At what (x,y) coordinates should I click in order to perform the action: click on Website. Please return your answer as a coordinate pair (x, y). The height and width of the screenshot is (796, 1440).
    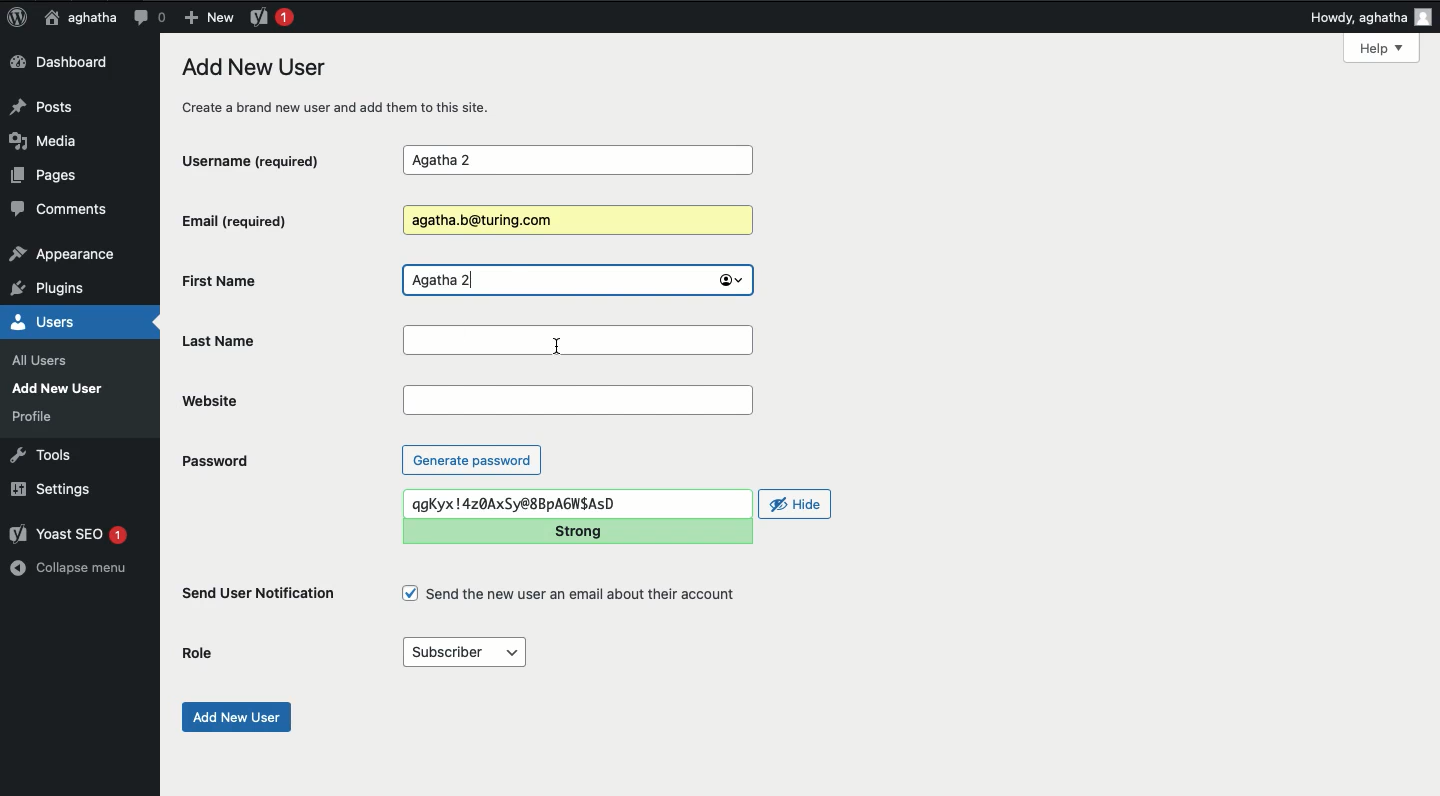
    Looking at the image, I should click on (288, 400).